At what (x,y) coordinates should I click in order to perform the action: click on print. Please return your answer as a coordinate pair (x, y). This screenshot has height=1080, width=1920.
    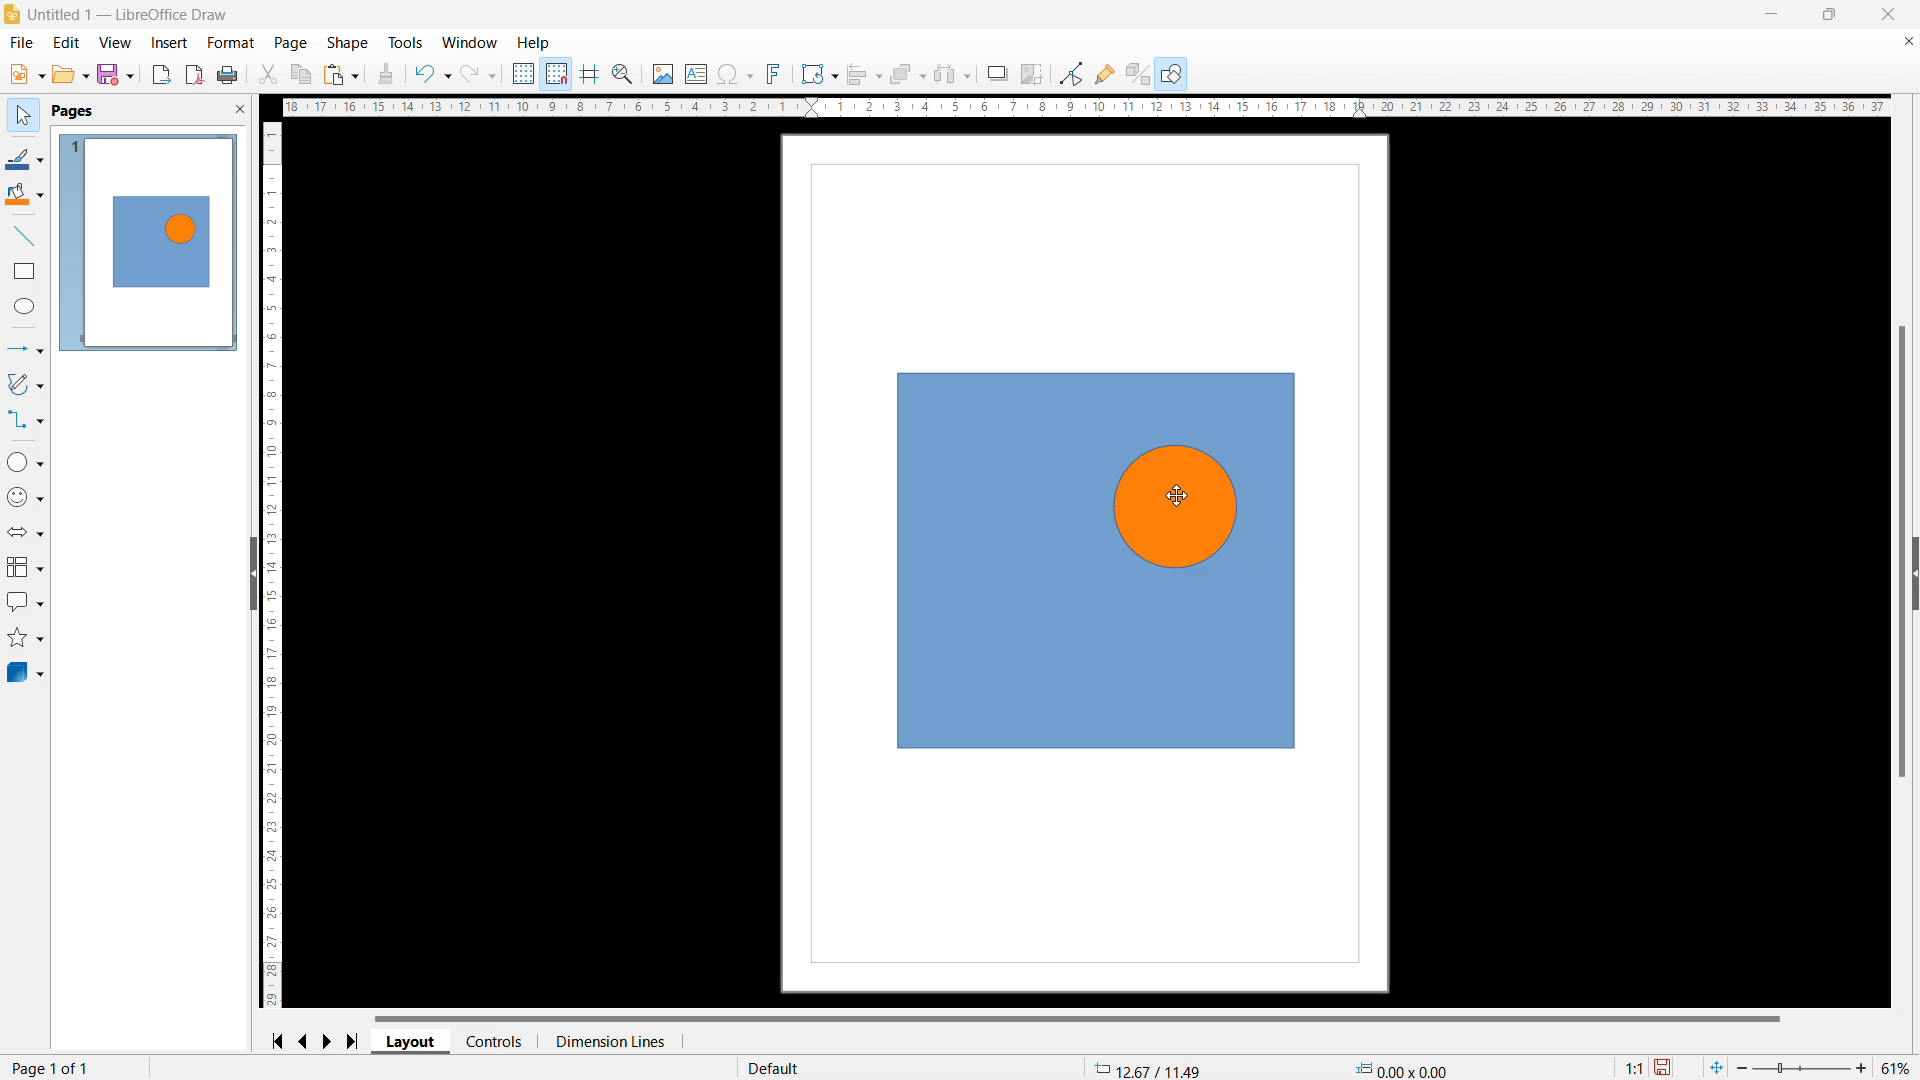
    Looking at the image, I should click on (227, 74).